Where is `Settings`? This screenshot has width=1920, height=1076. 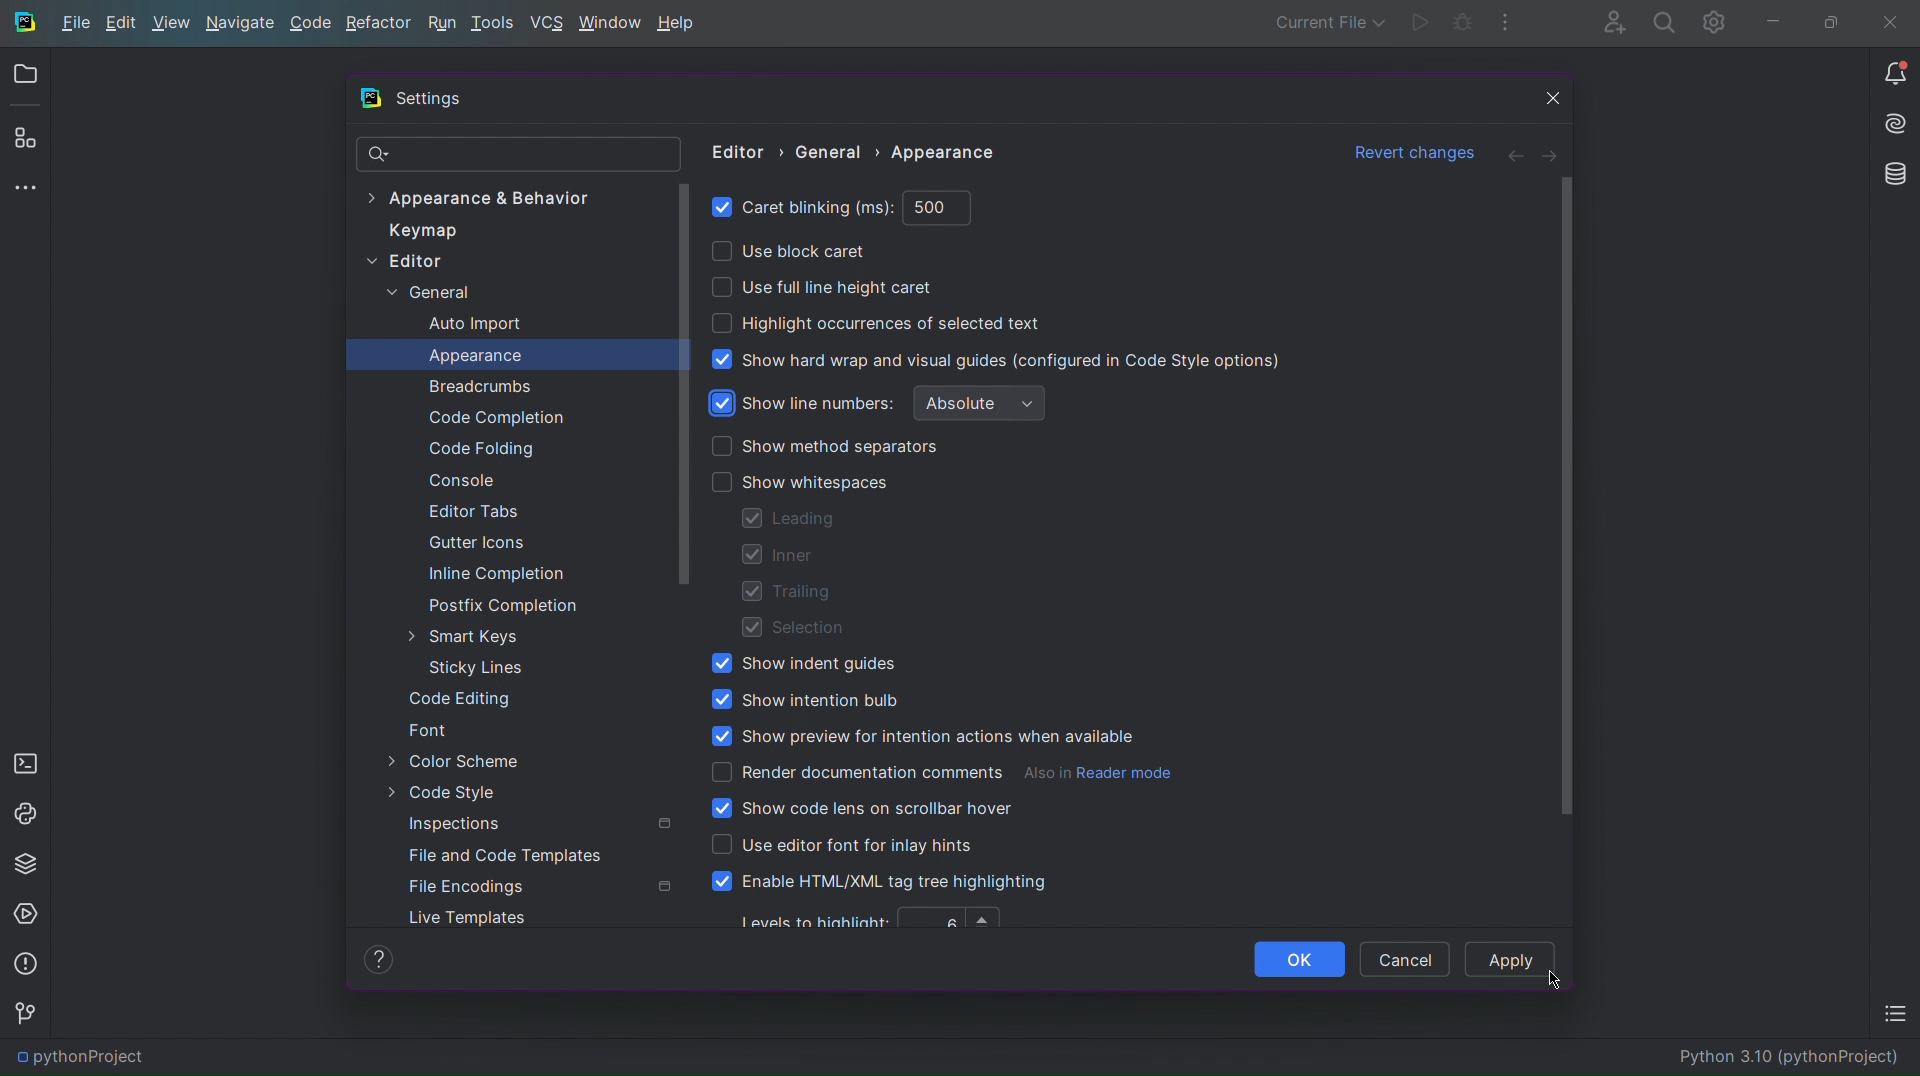
Settings is located at coordinates (436, 101).